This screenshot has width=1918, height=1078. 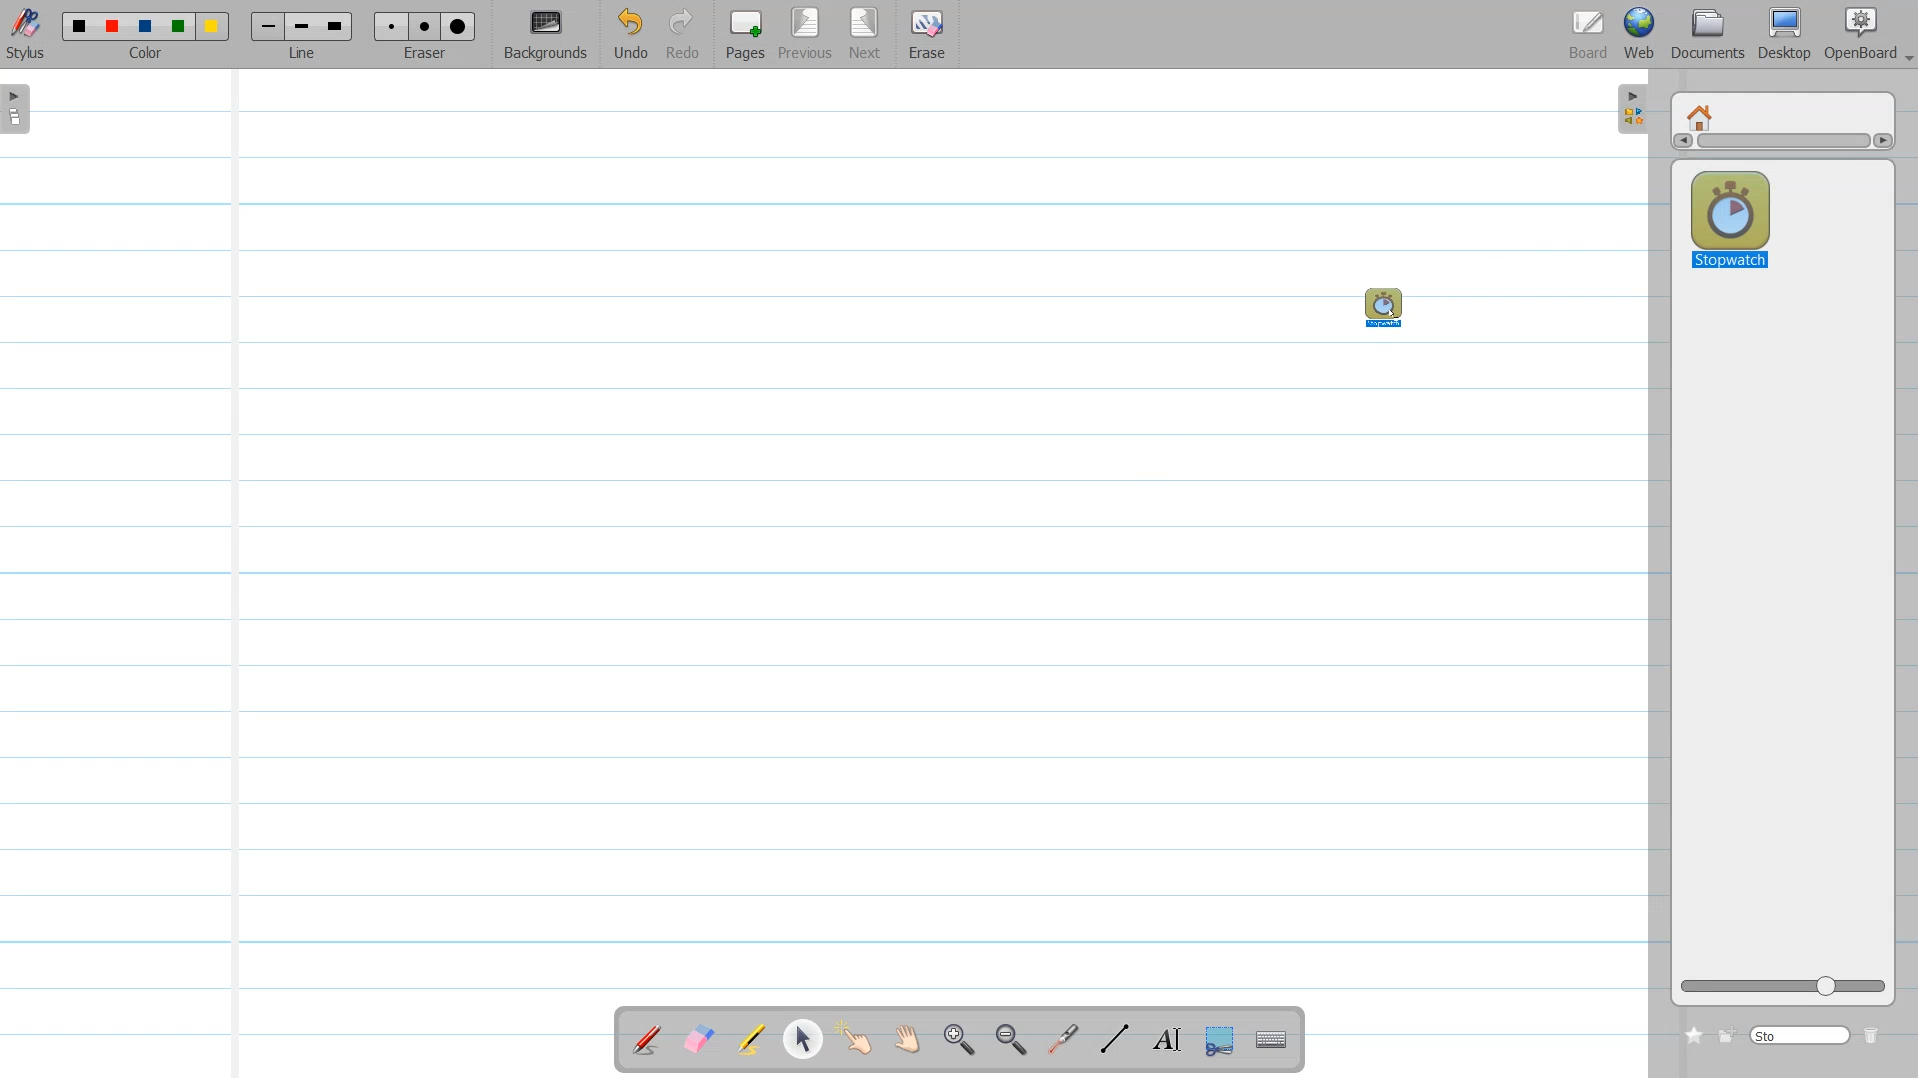 I want to click on Write Text, so click(x=1165, y=1040).